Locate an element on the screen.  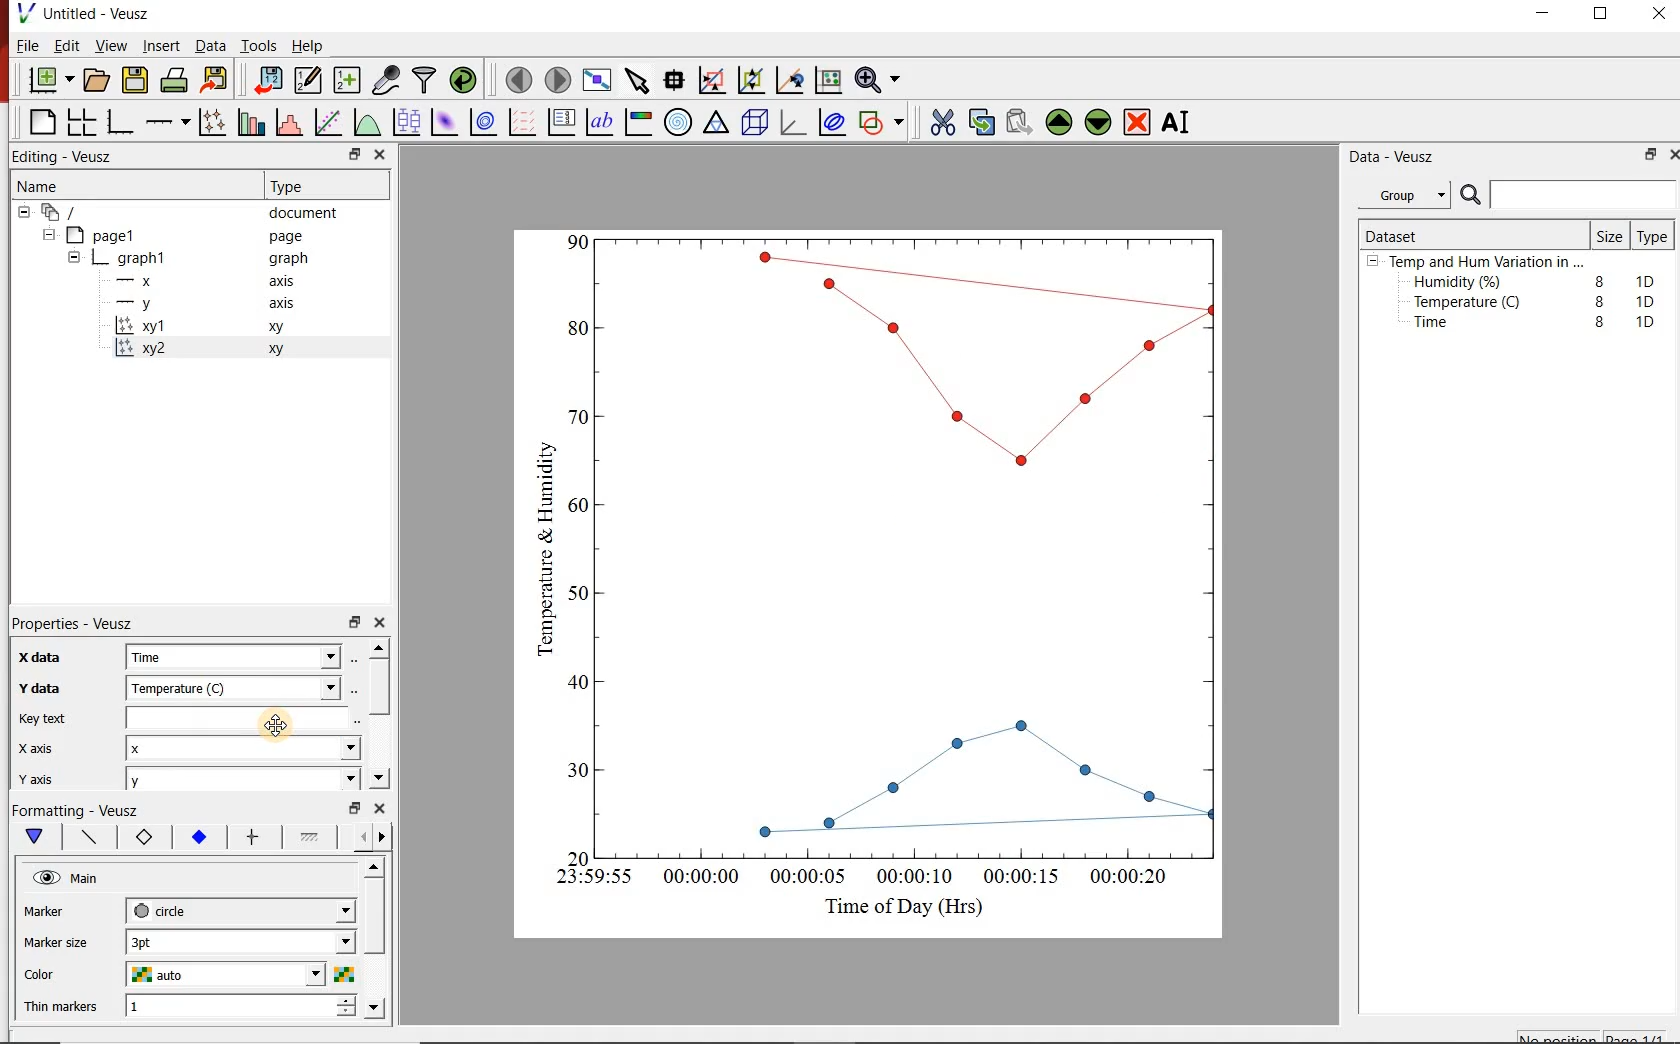
hide sub menu is located at coordinates (22, 215).